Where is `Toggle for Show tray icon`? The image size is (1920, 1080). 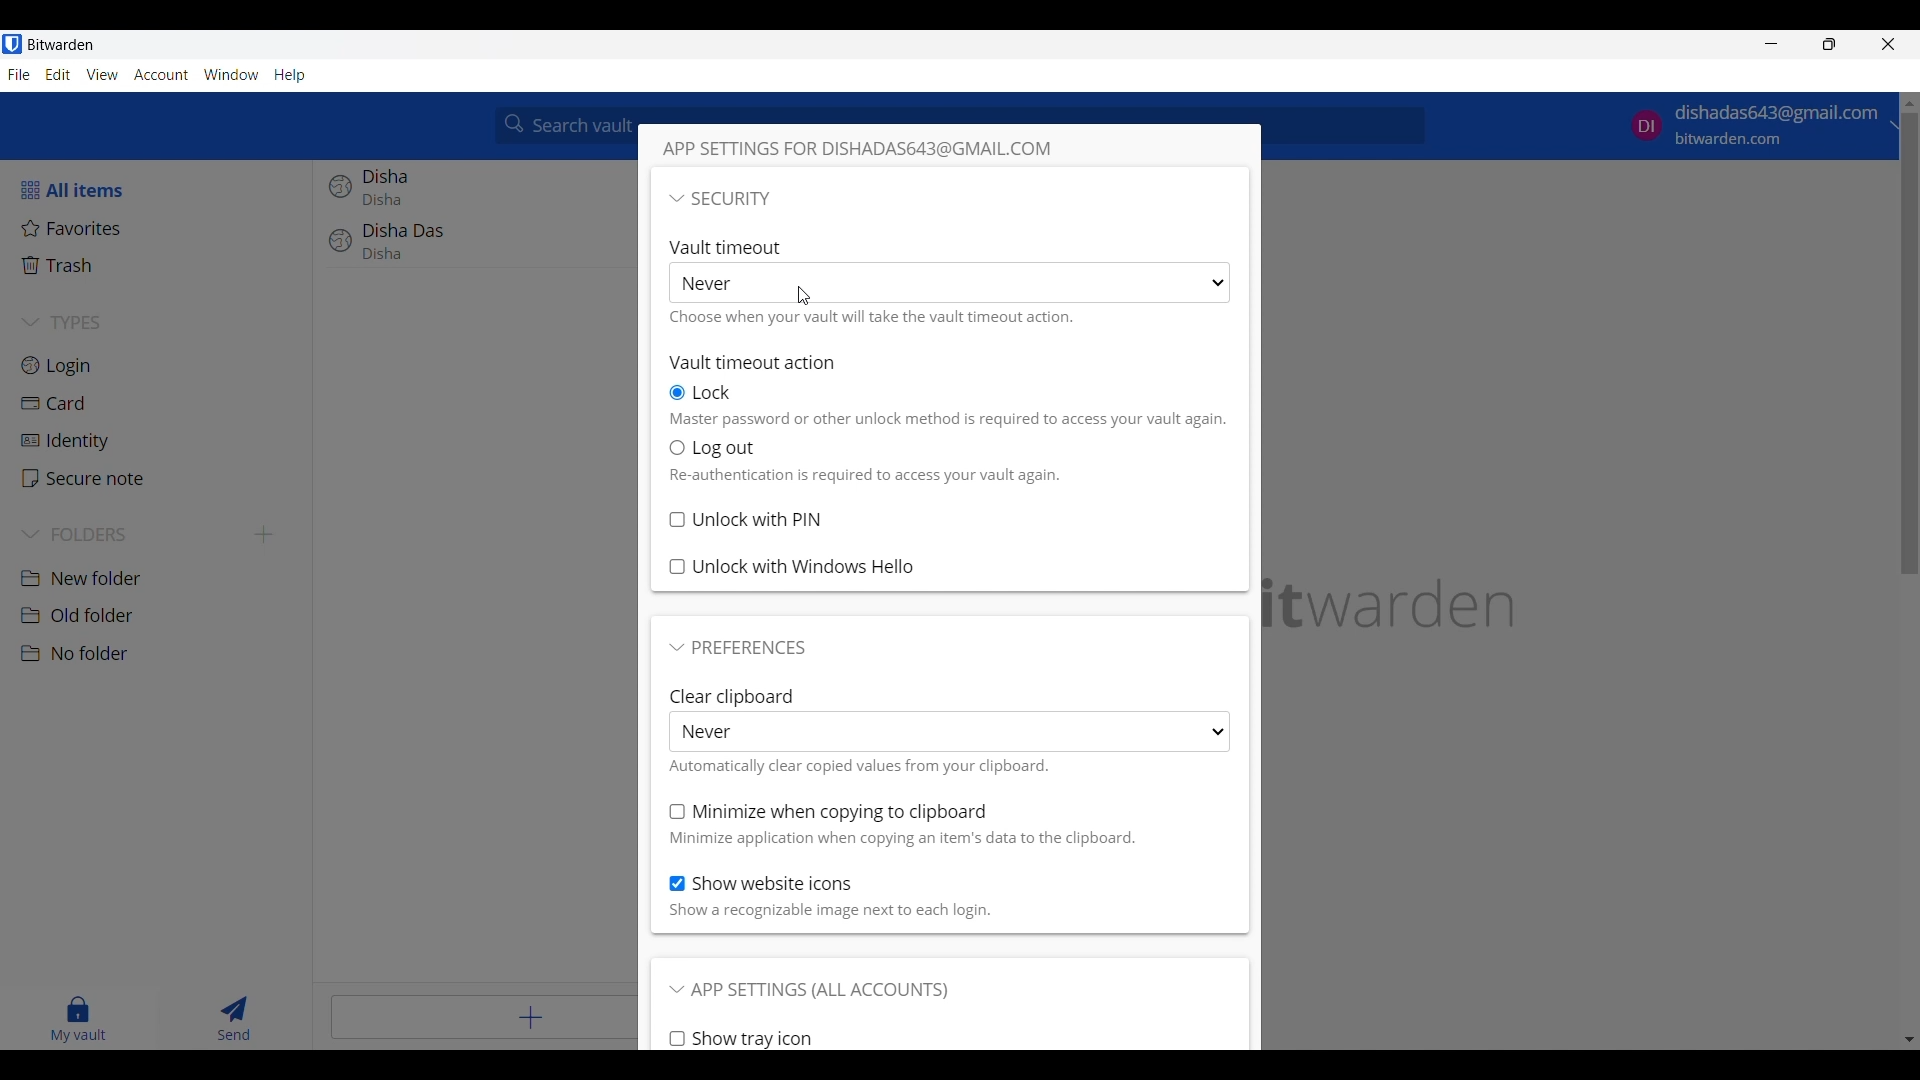 Toggle for Show tray icon is located at coordinates (741, 1039).